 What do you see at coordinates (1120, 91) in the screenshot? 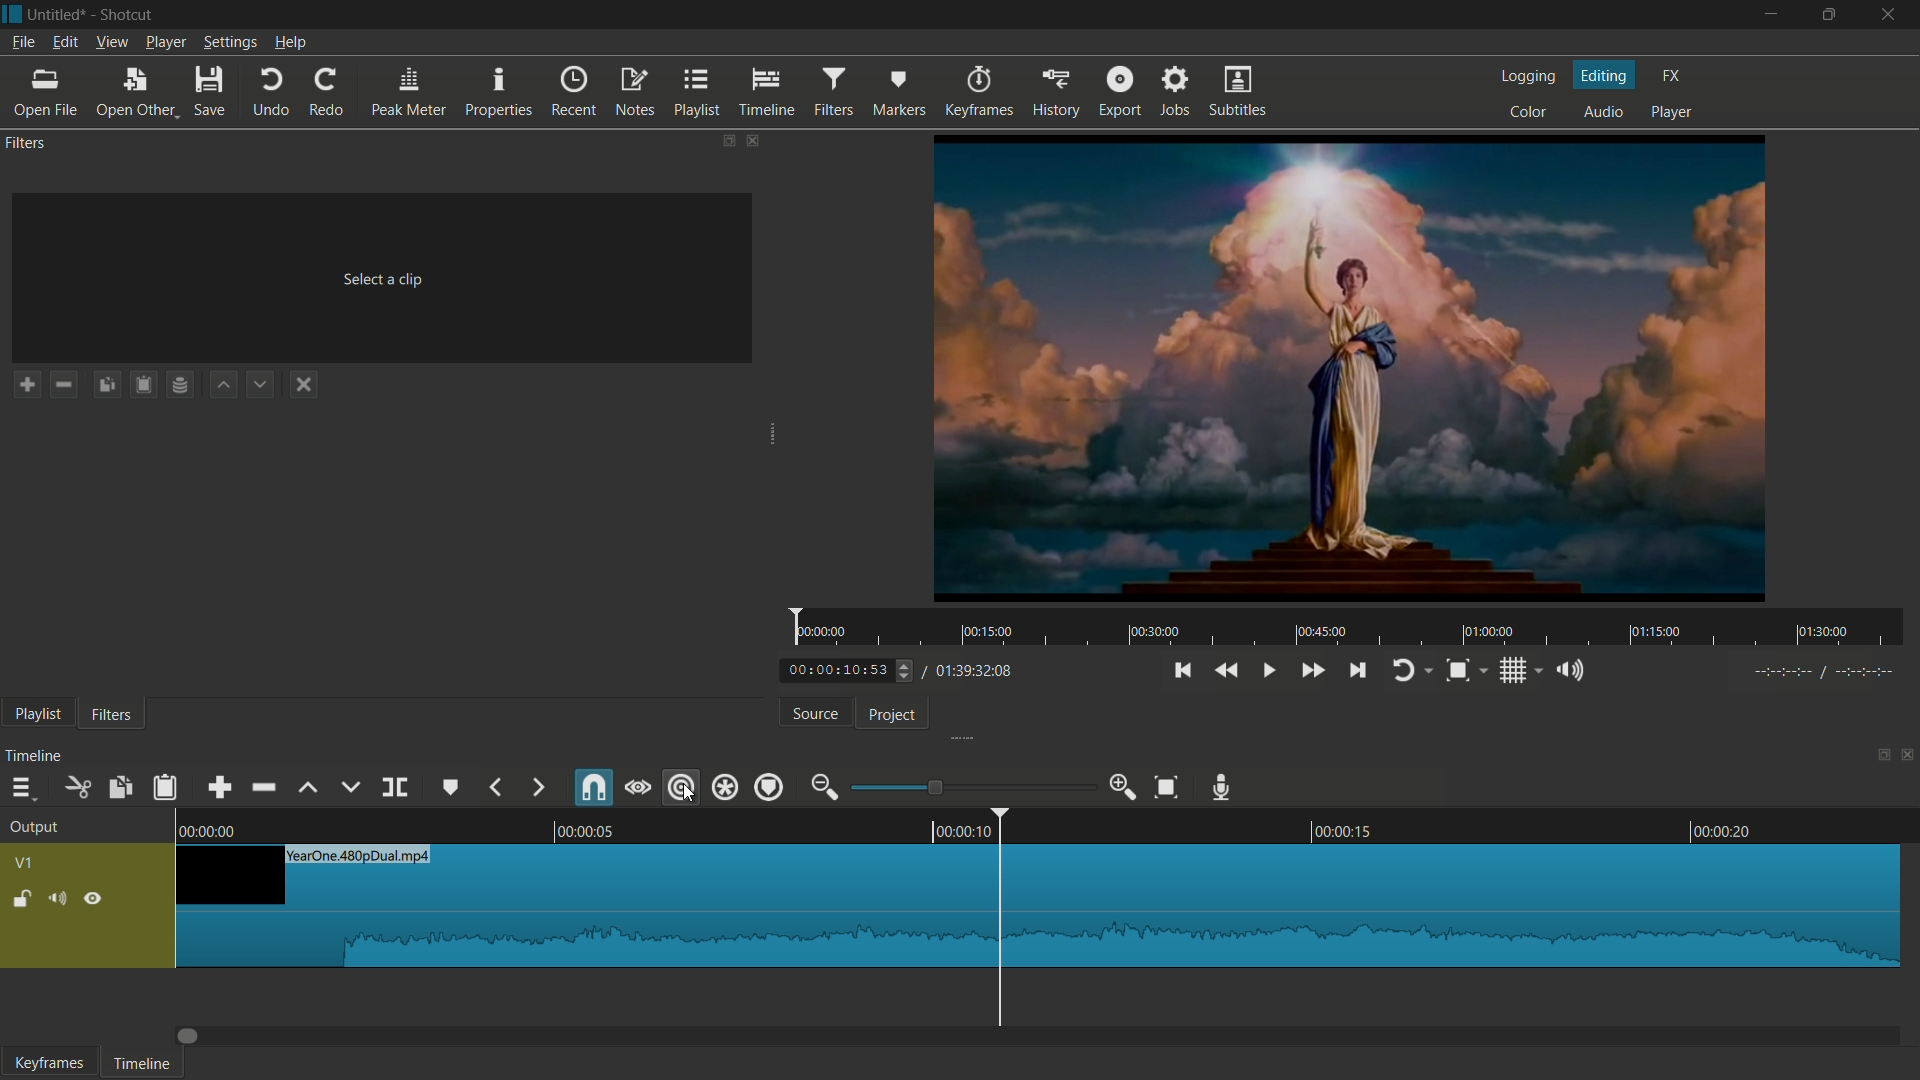
I see `export` at bounding box center [1120, 91].